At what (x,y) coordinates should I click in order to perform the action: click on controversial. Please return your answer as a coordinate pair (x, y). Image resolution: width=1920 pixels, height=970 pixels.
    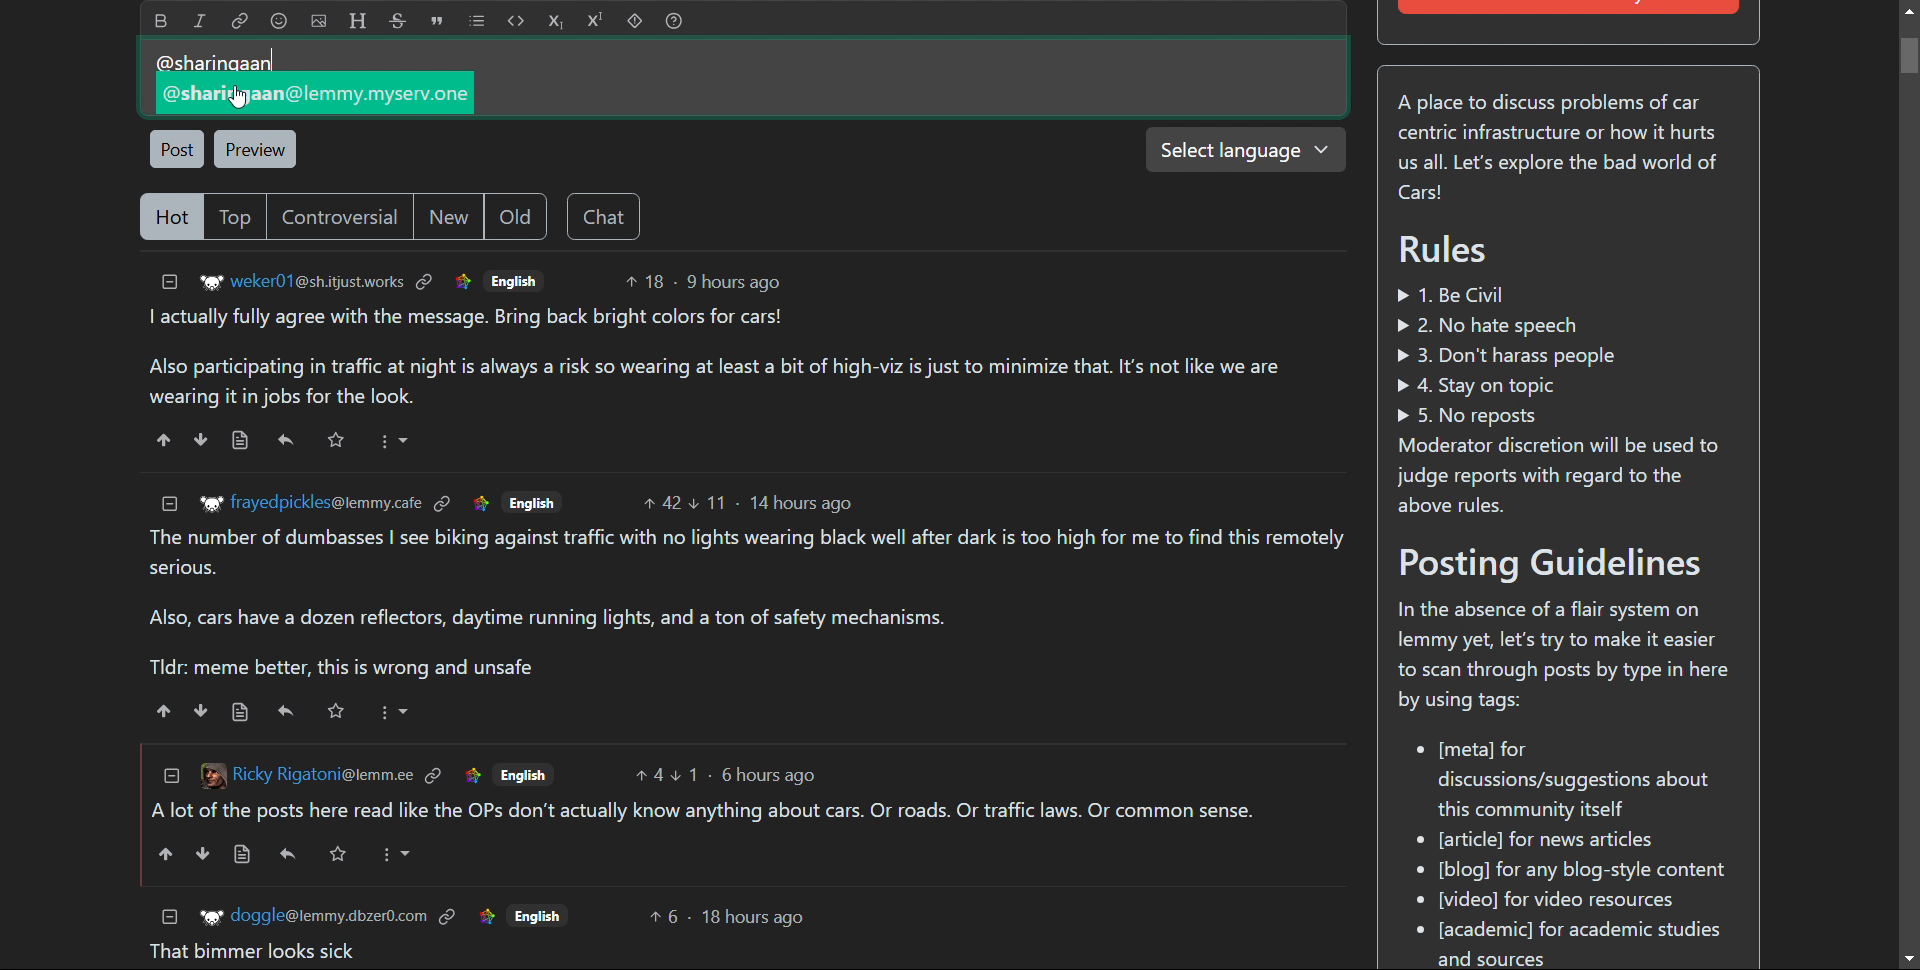
    Looking at the image, I should click on (338, 217).